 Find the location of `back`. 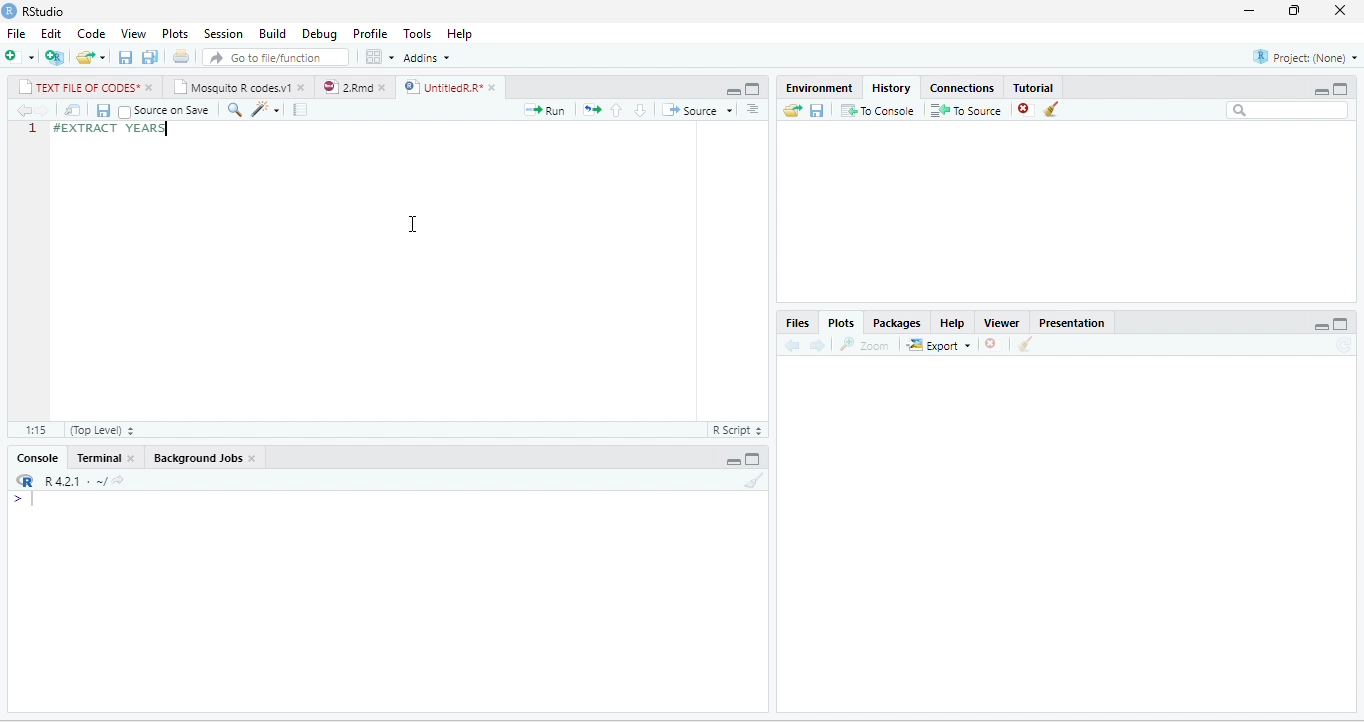

back is located at coordinates (792, 344).